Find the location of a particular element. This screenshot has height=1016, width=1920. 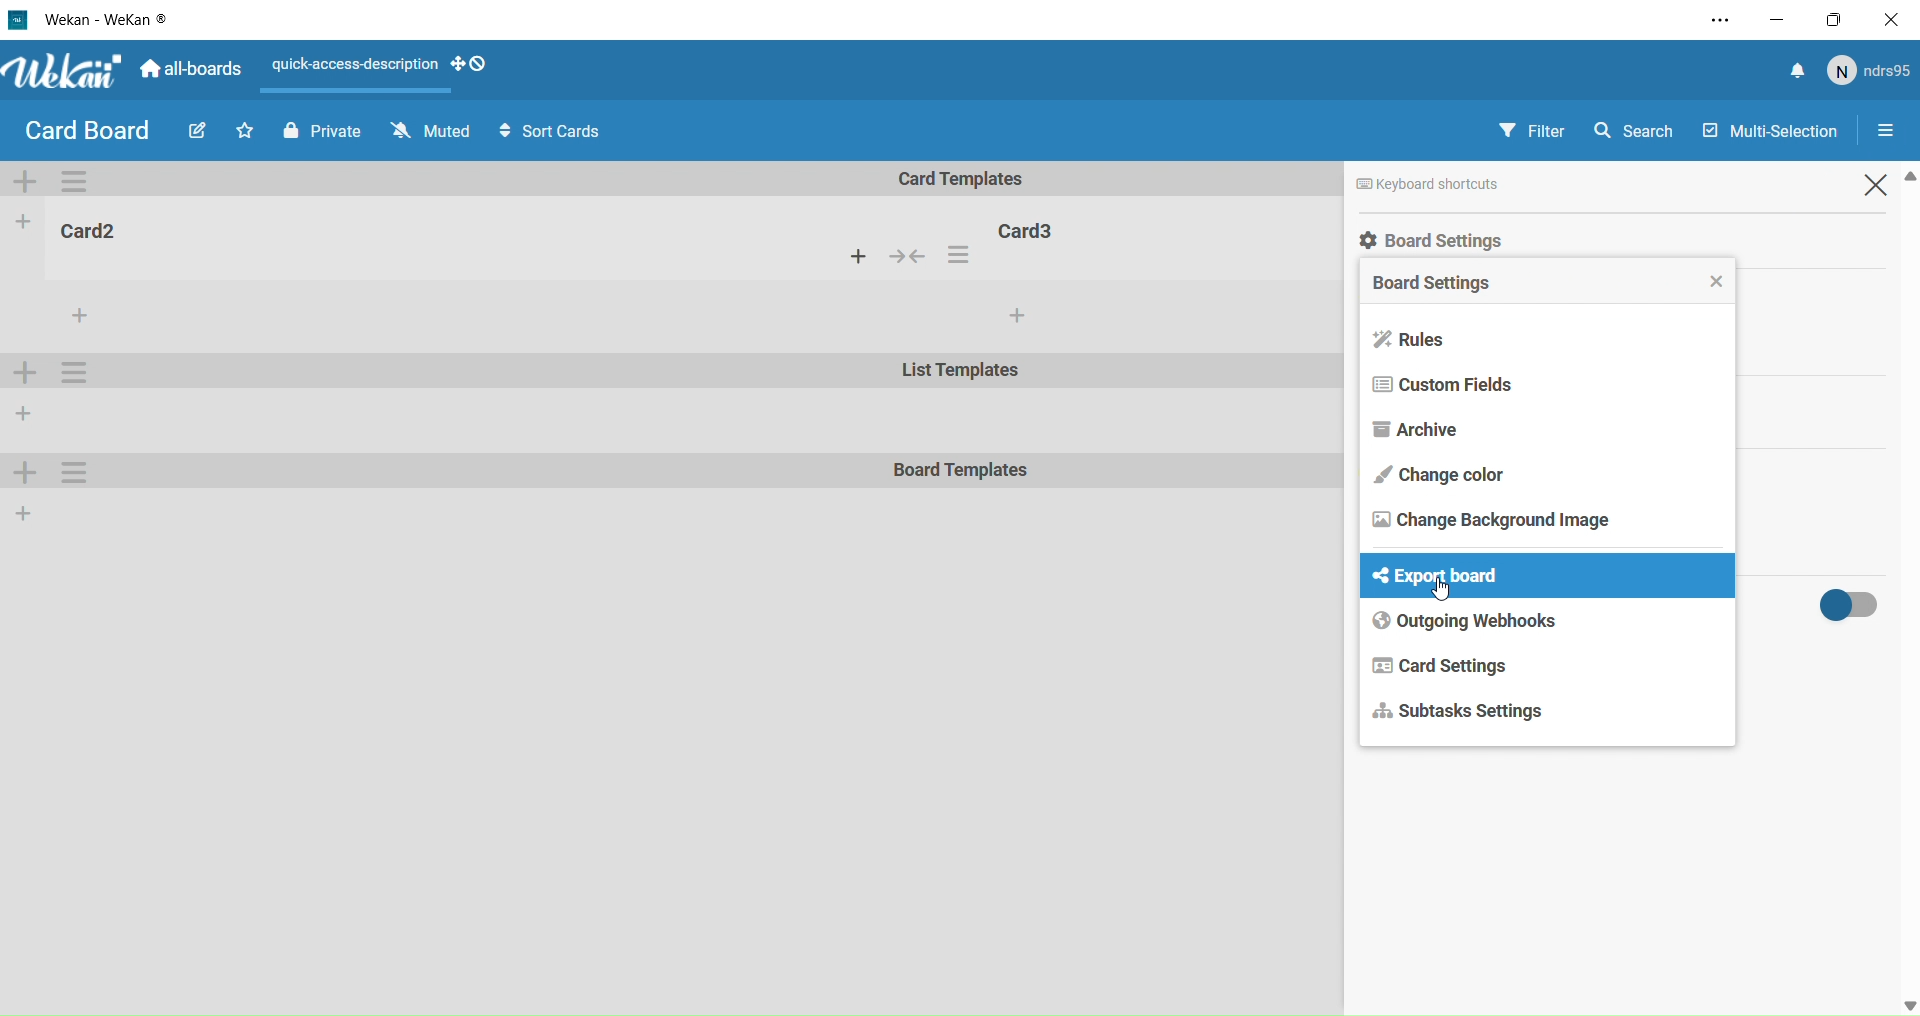

Multi Selection is located at coordinates (1767, 126).